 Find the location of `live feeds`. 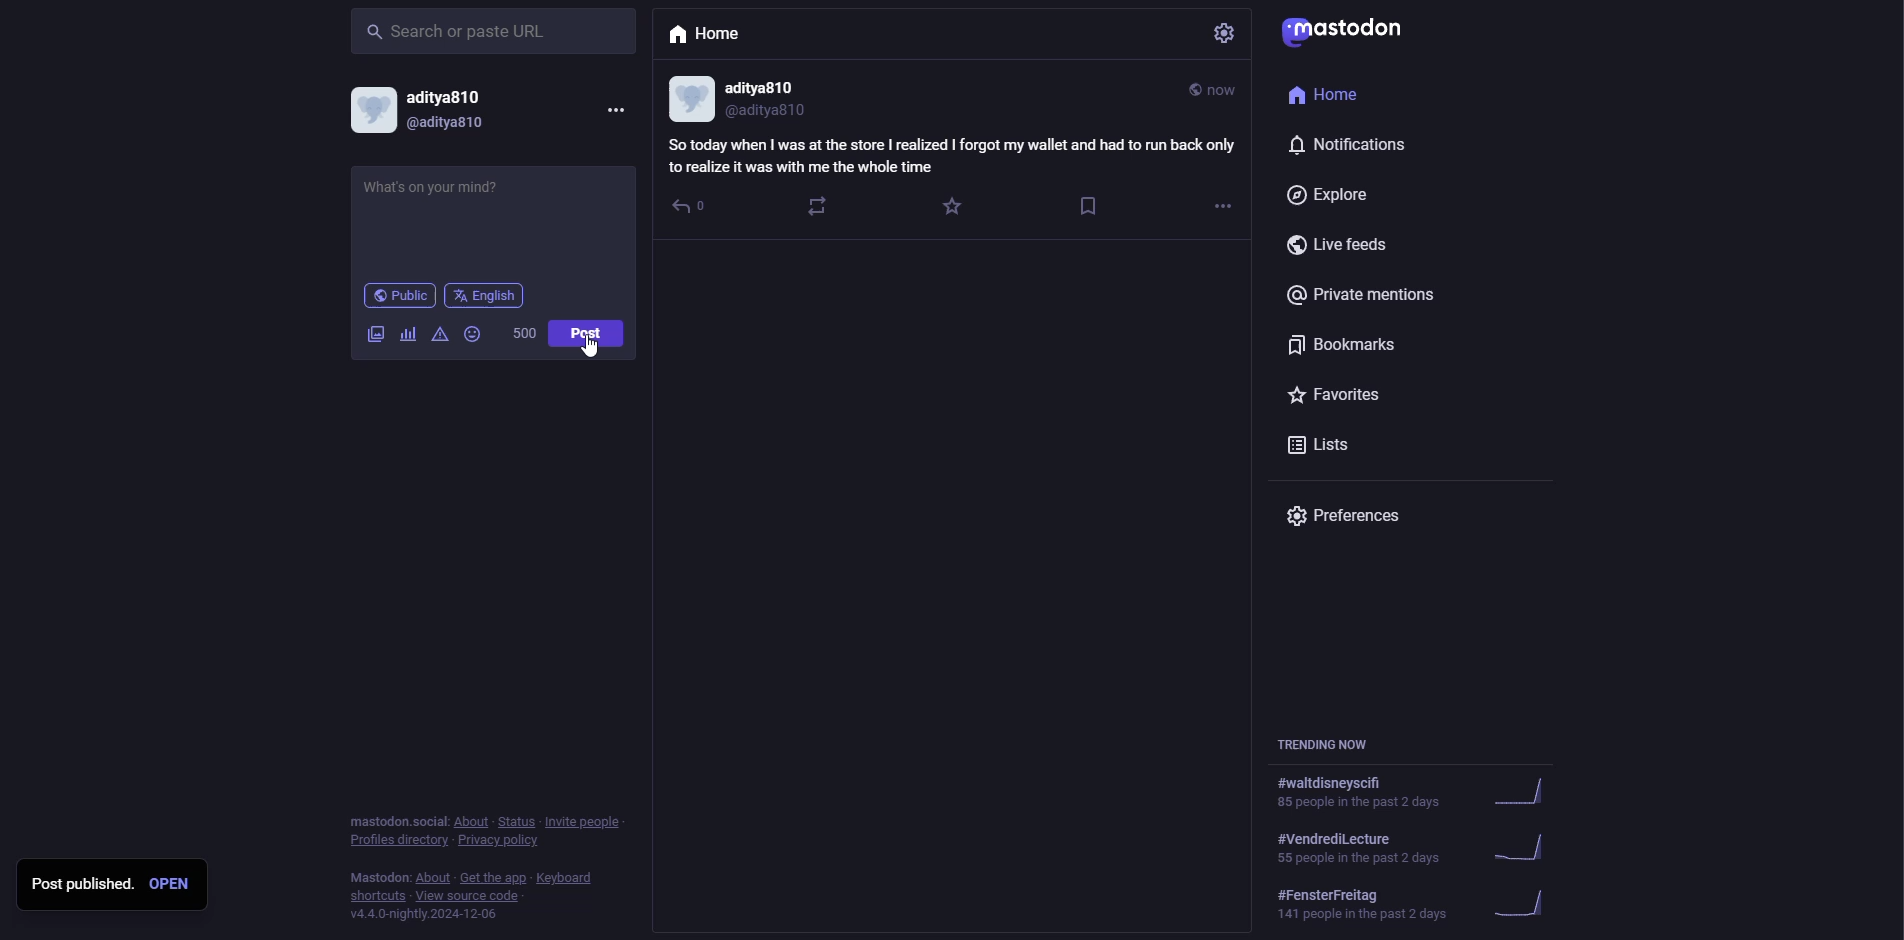

live feeds is located at coordinates (1341, 248).